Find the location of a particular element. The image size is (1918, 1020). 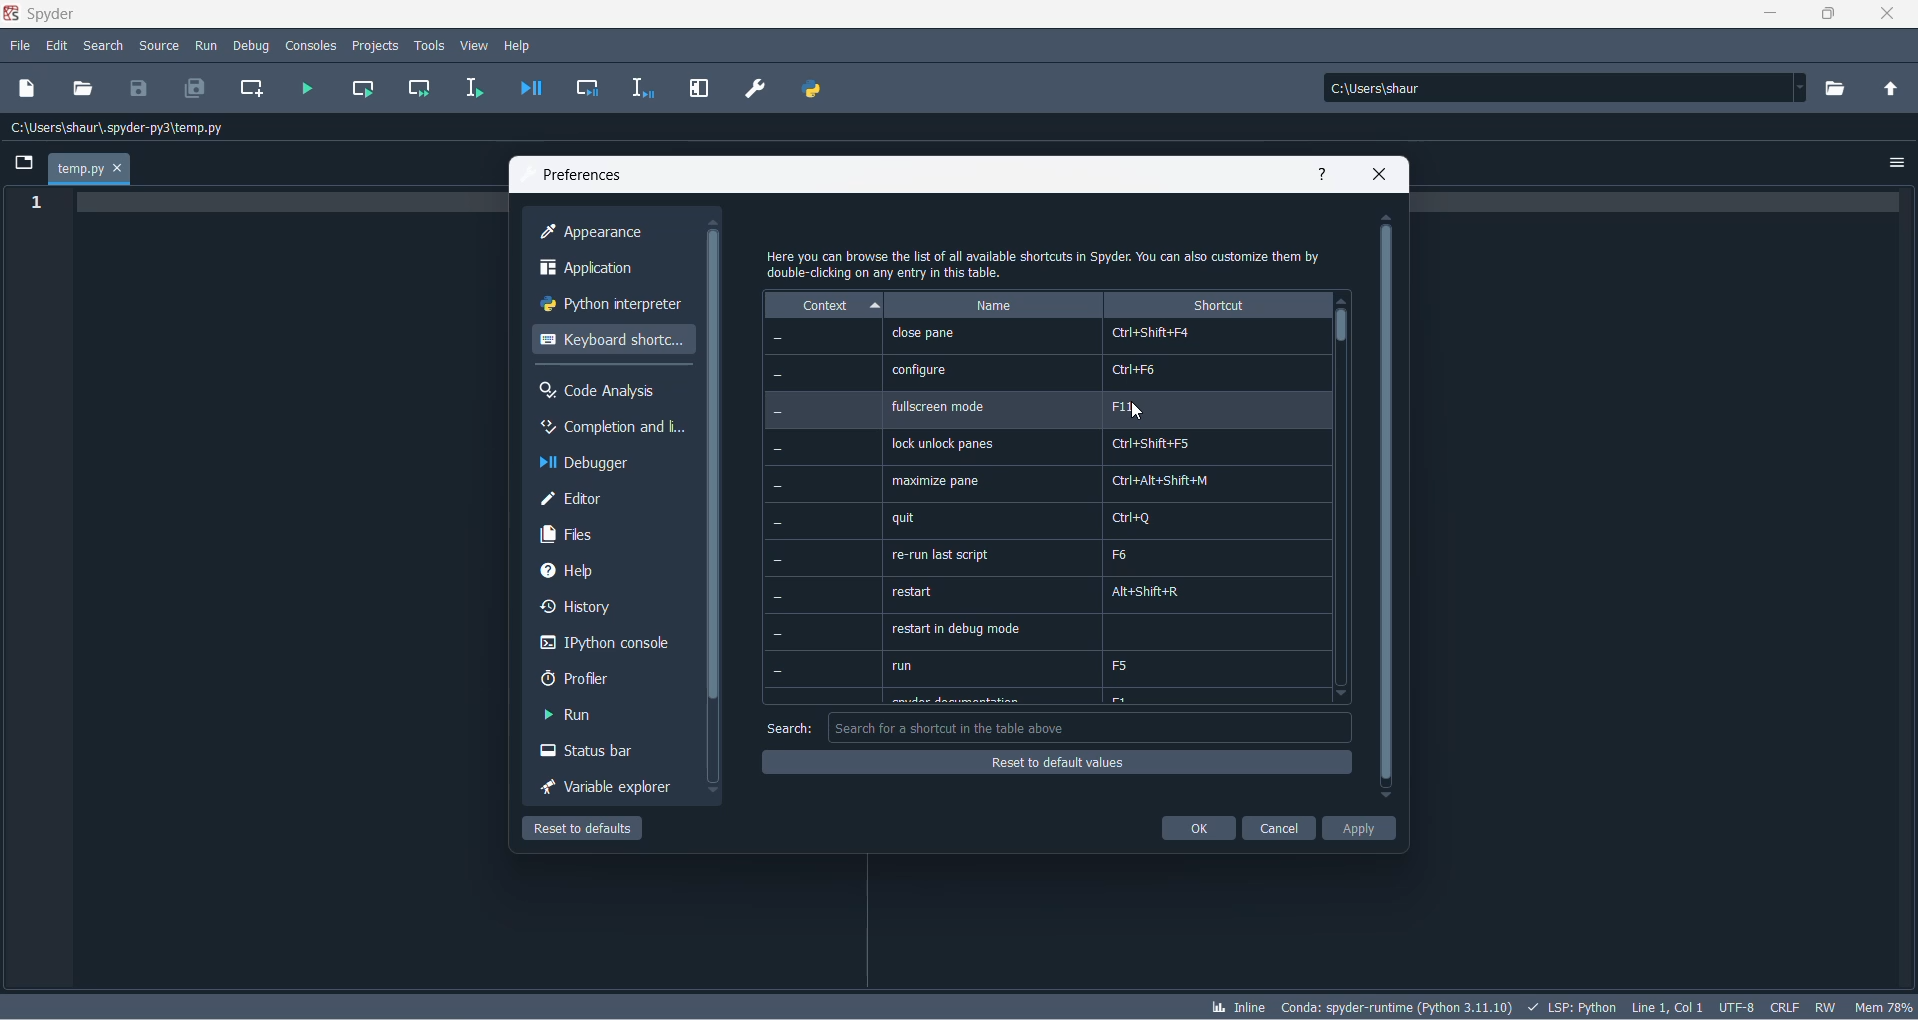

shortcut is located at coordinates (1225, 306).